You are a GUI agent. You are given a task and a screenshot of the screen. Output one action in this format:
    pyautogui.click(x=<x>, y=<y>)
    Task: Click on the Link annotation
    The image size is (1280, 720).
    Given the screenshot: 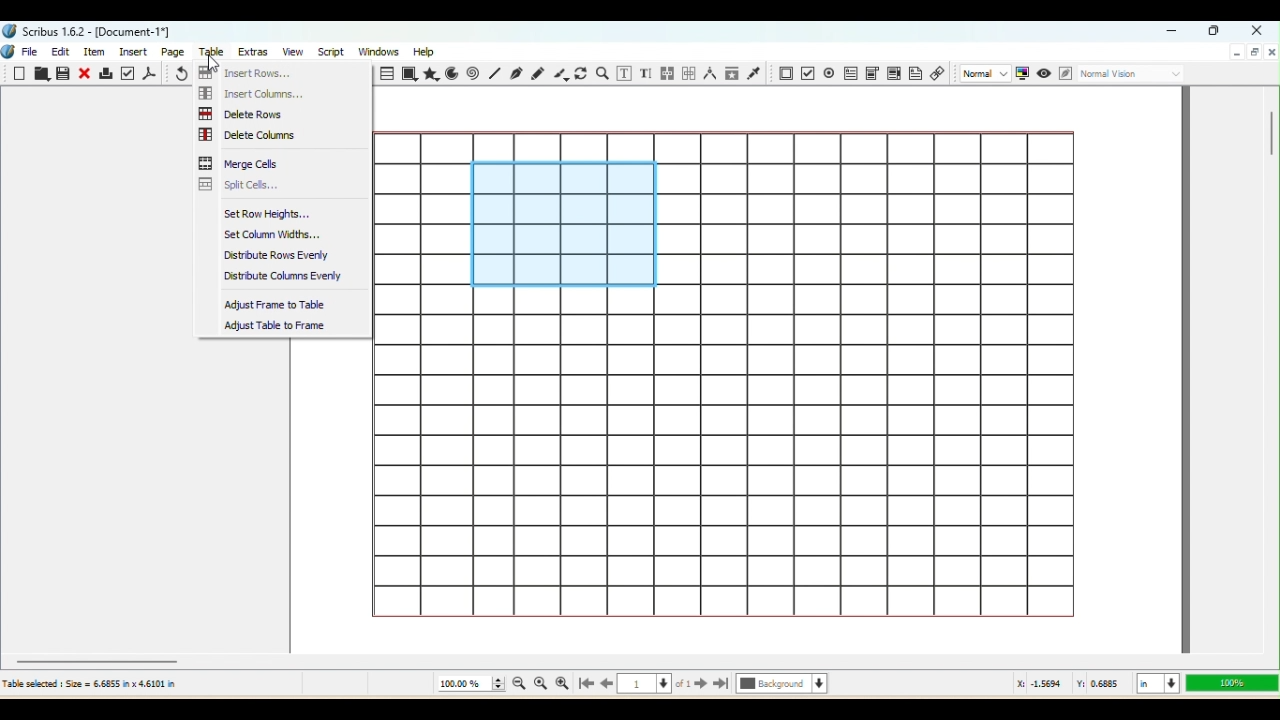 What is the action you would take?
    pyautogui.click(x=938, y=75)
    